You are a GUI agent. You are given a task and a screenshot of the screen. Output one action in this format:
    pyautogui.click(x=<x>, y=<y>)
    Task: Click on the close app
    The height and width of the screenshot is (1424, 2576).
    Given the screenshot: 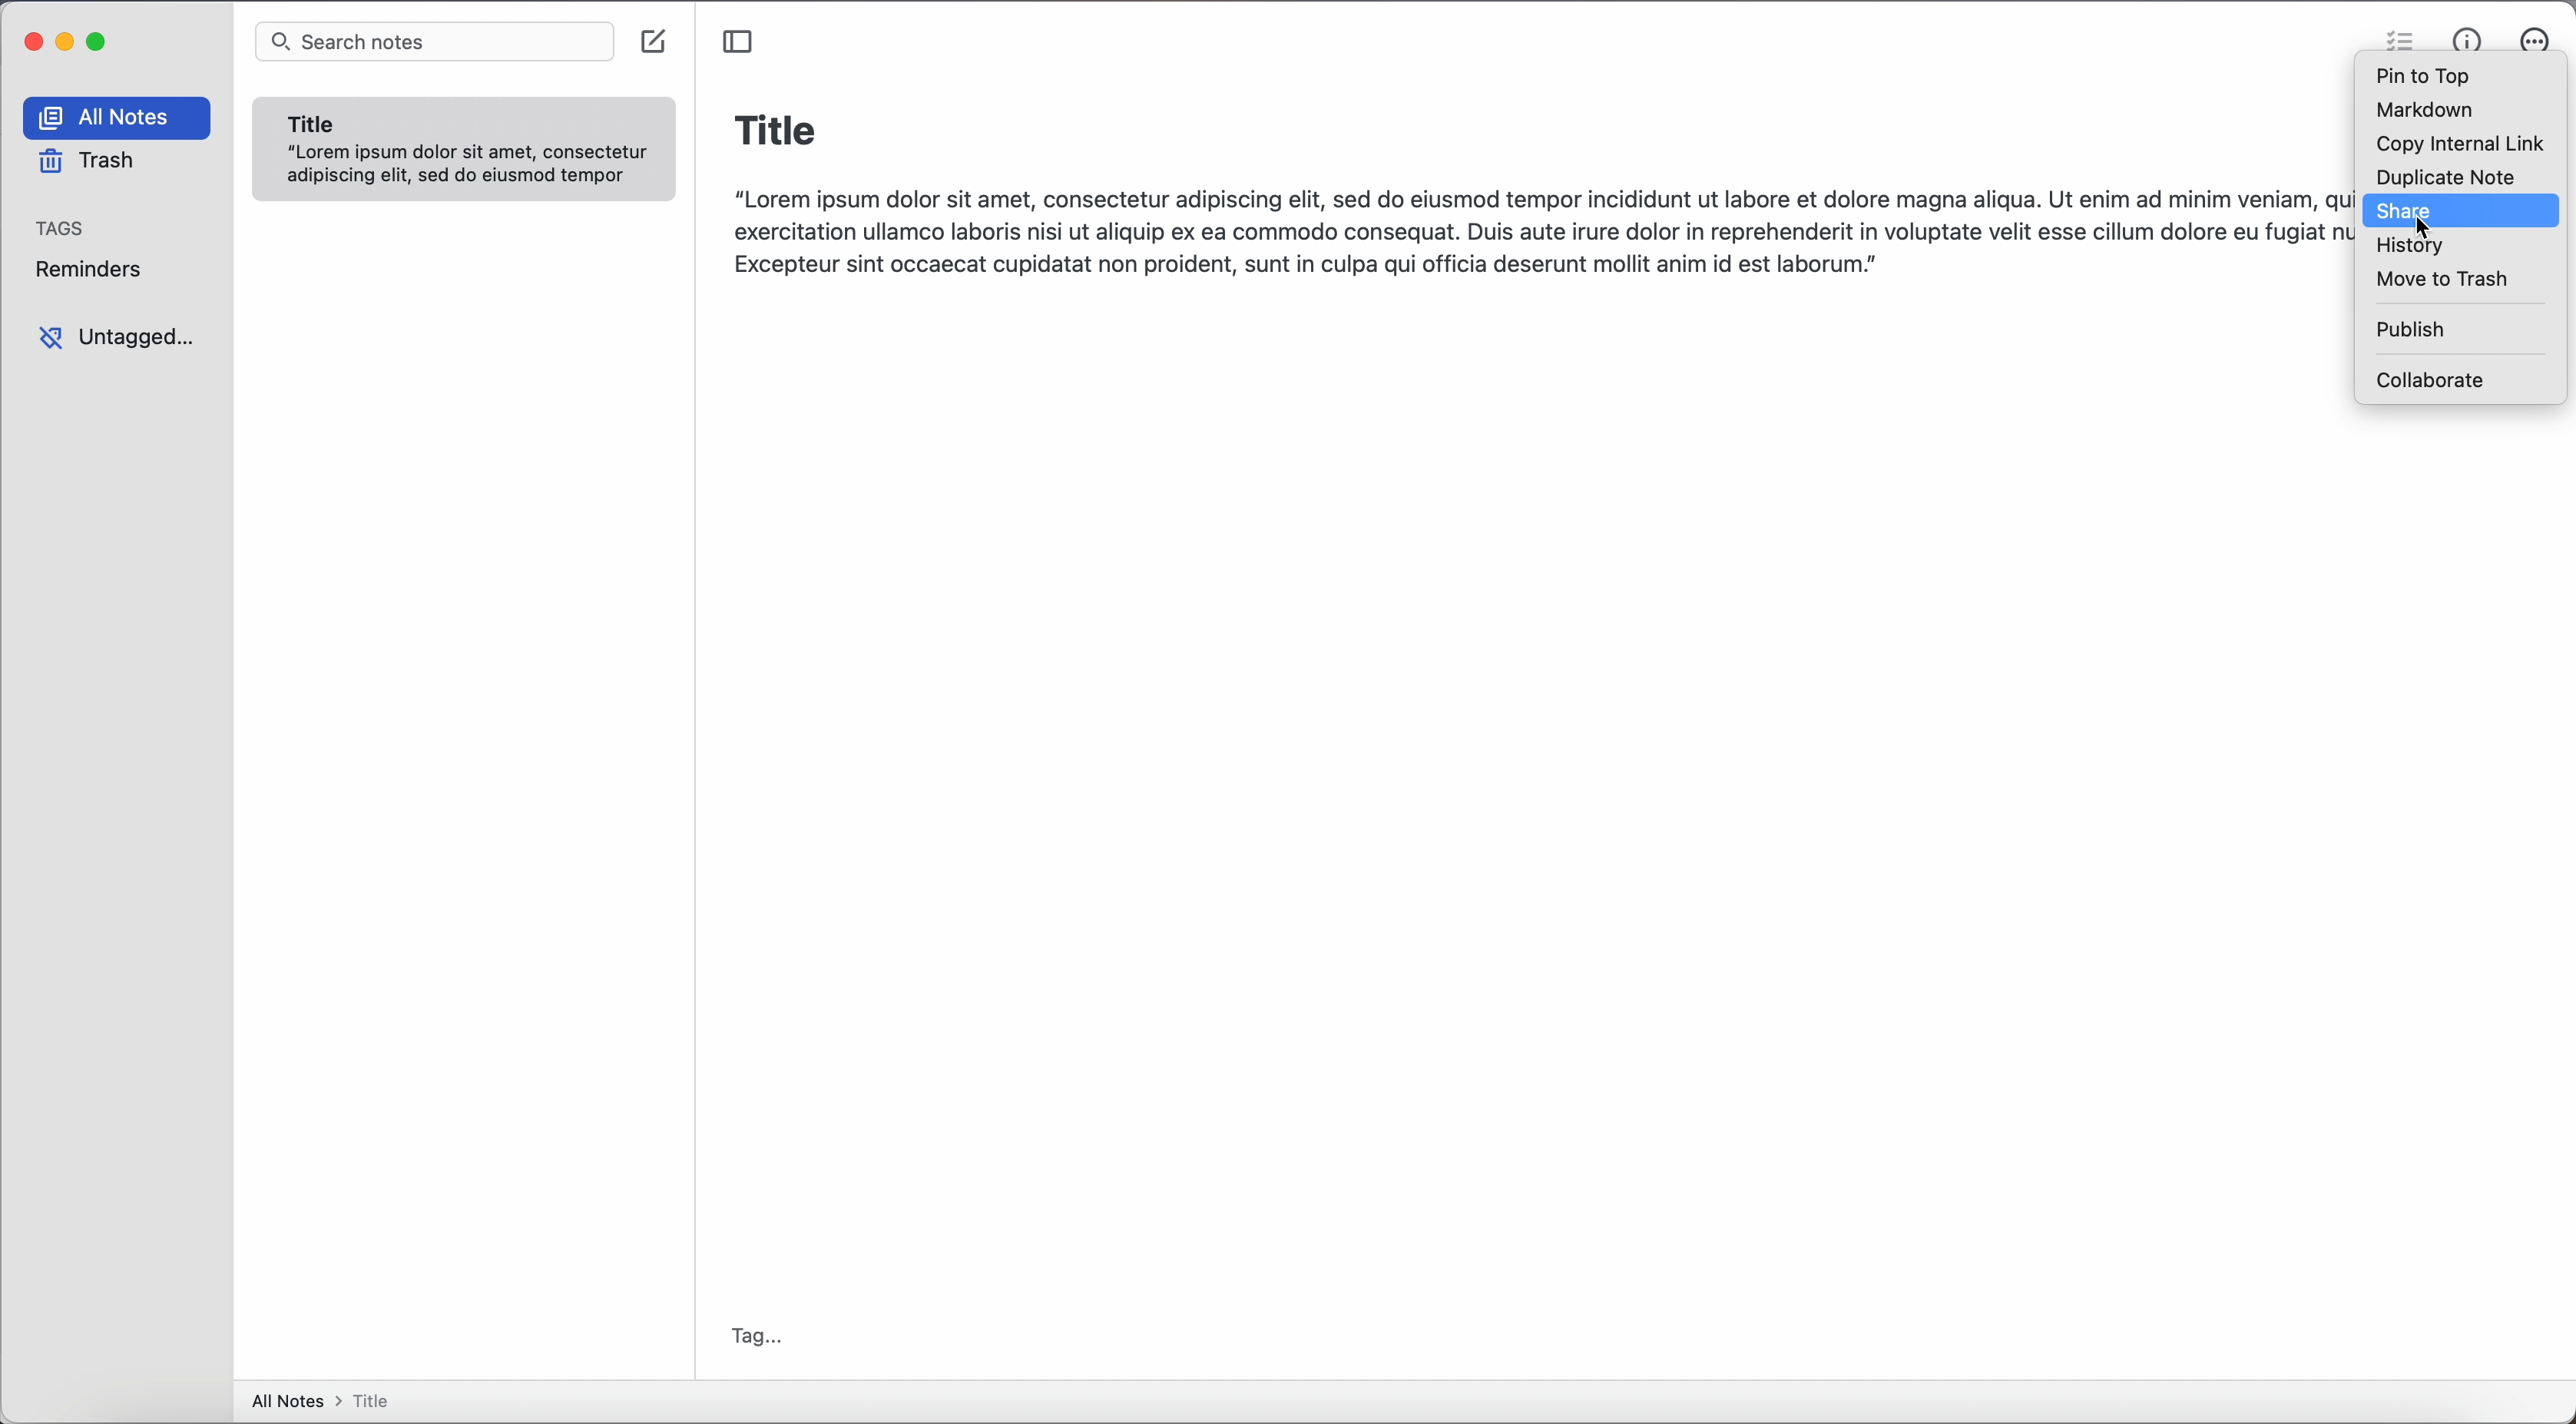 What is the action you would take?
    pyautogui.click(x=30, y=39)
    